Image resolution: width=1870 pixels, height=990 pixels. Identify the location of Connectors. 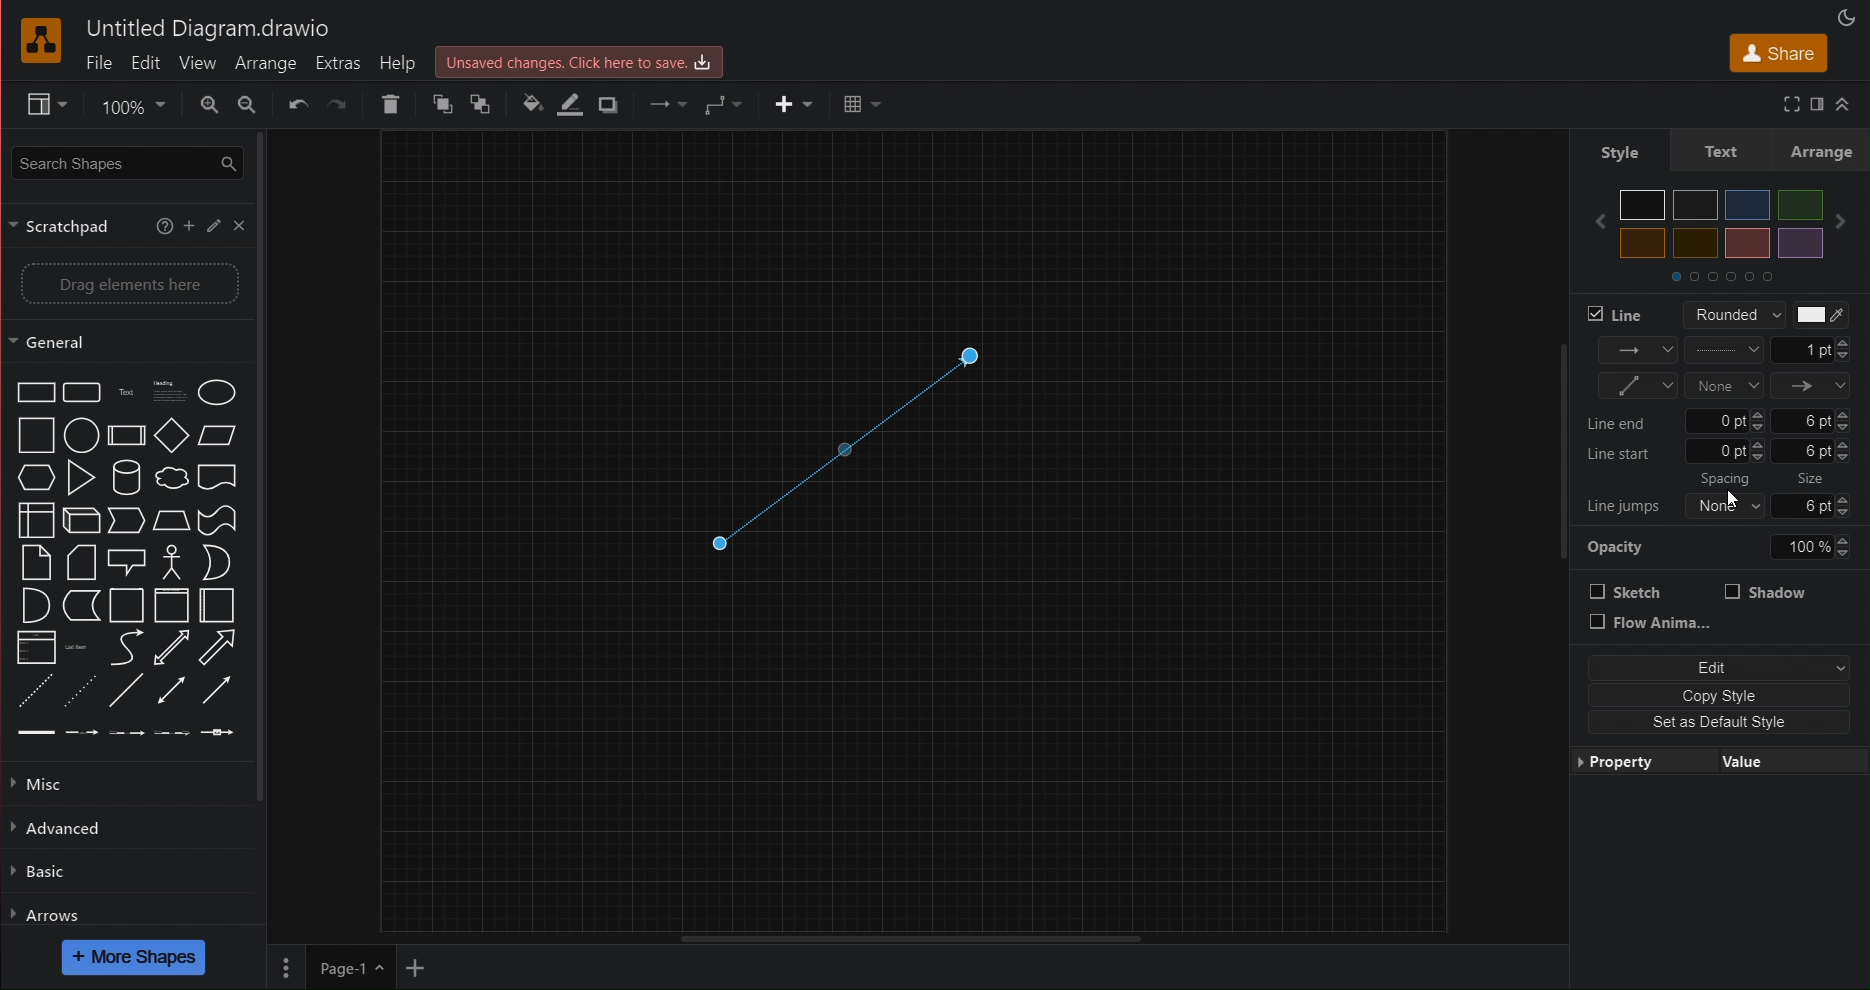
(1637, 386).